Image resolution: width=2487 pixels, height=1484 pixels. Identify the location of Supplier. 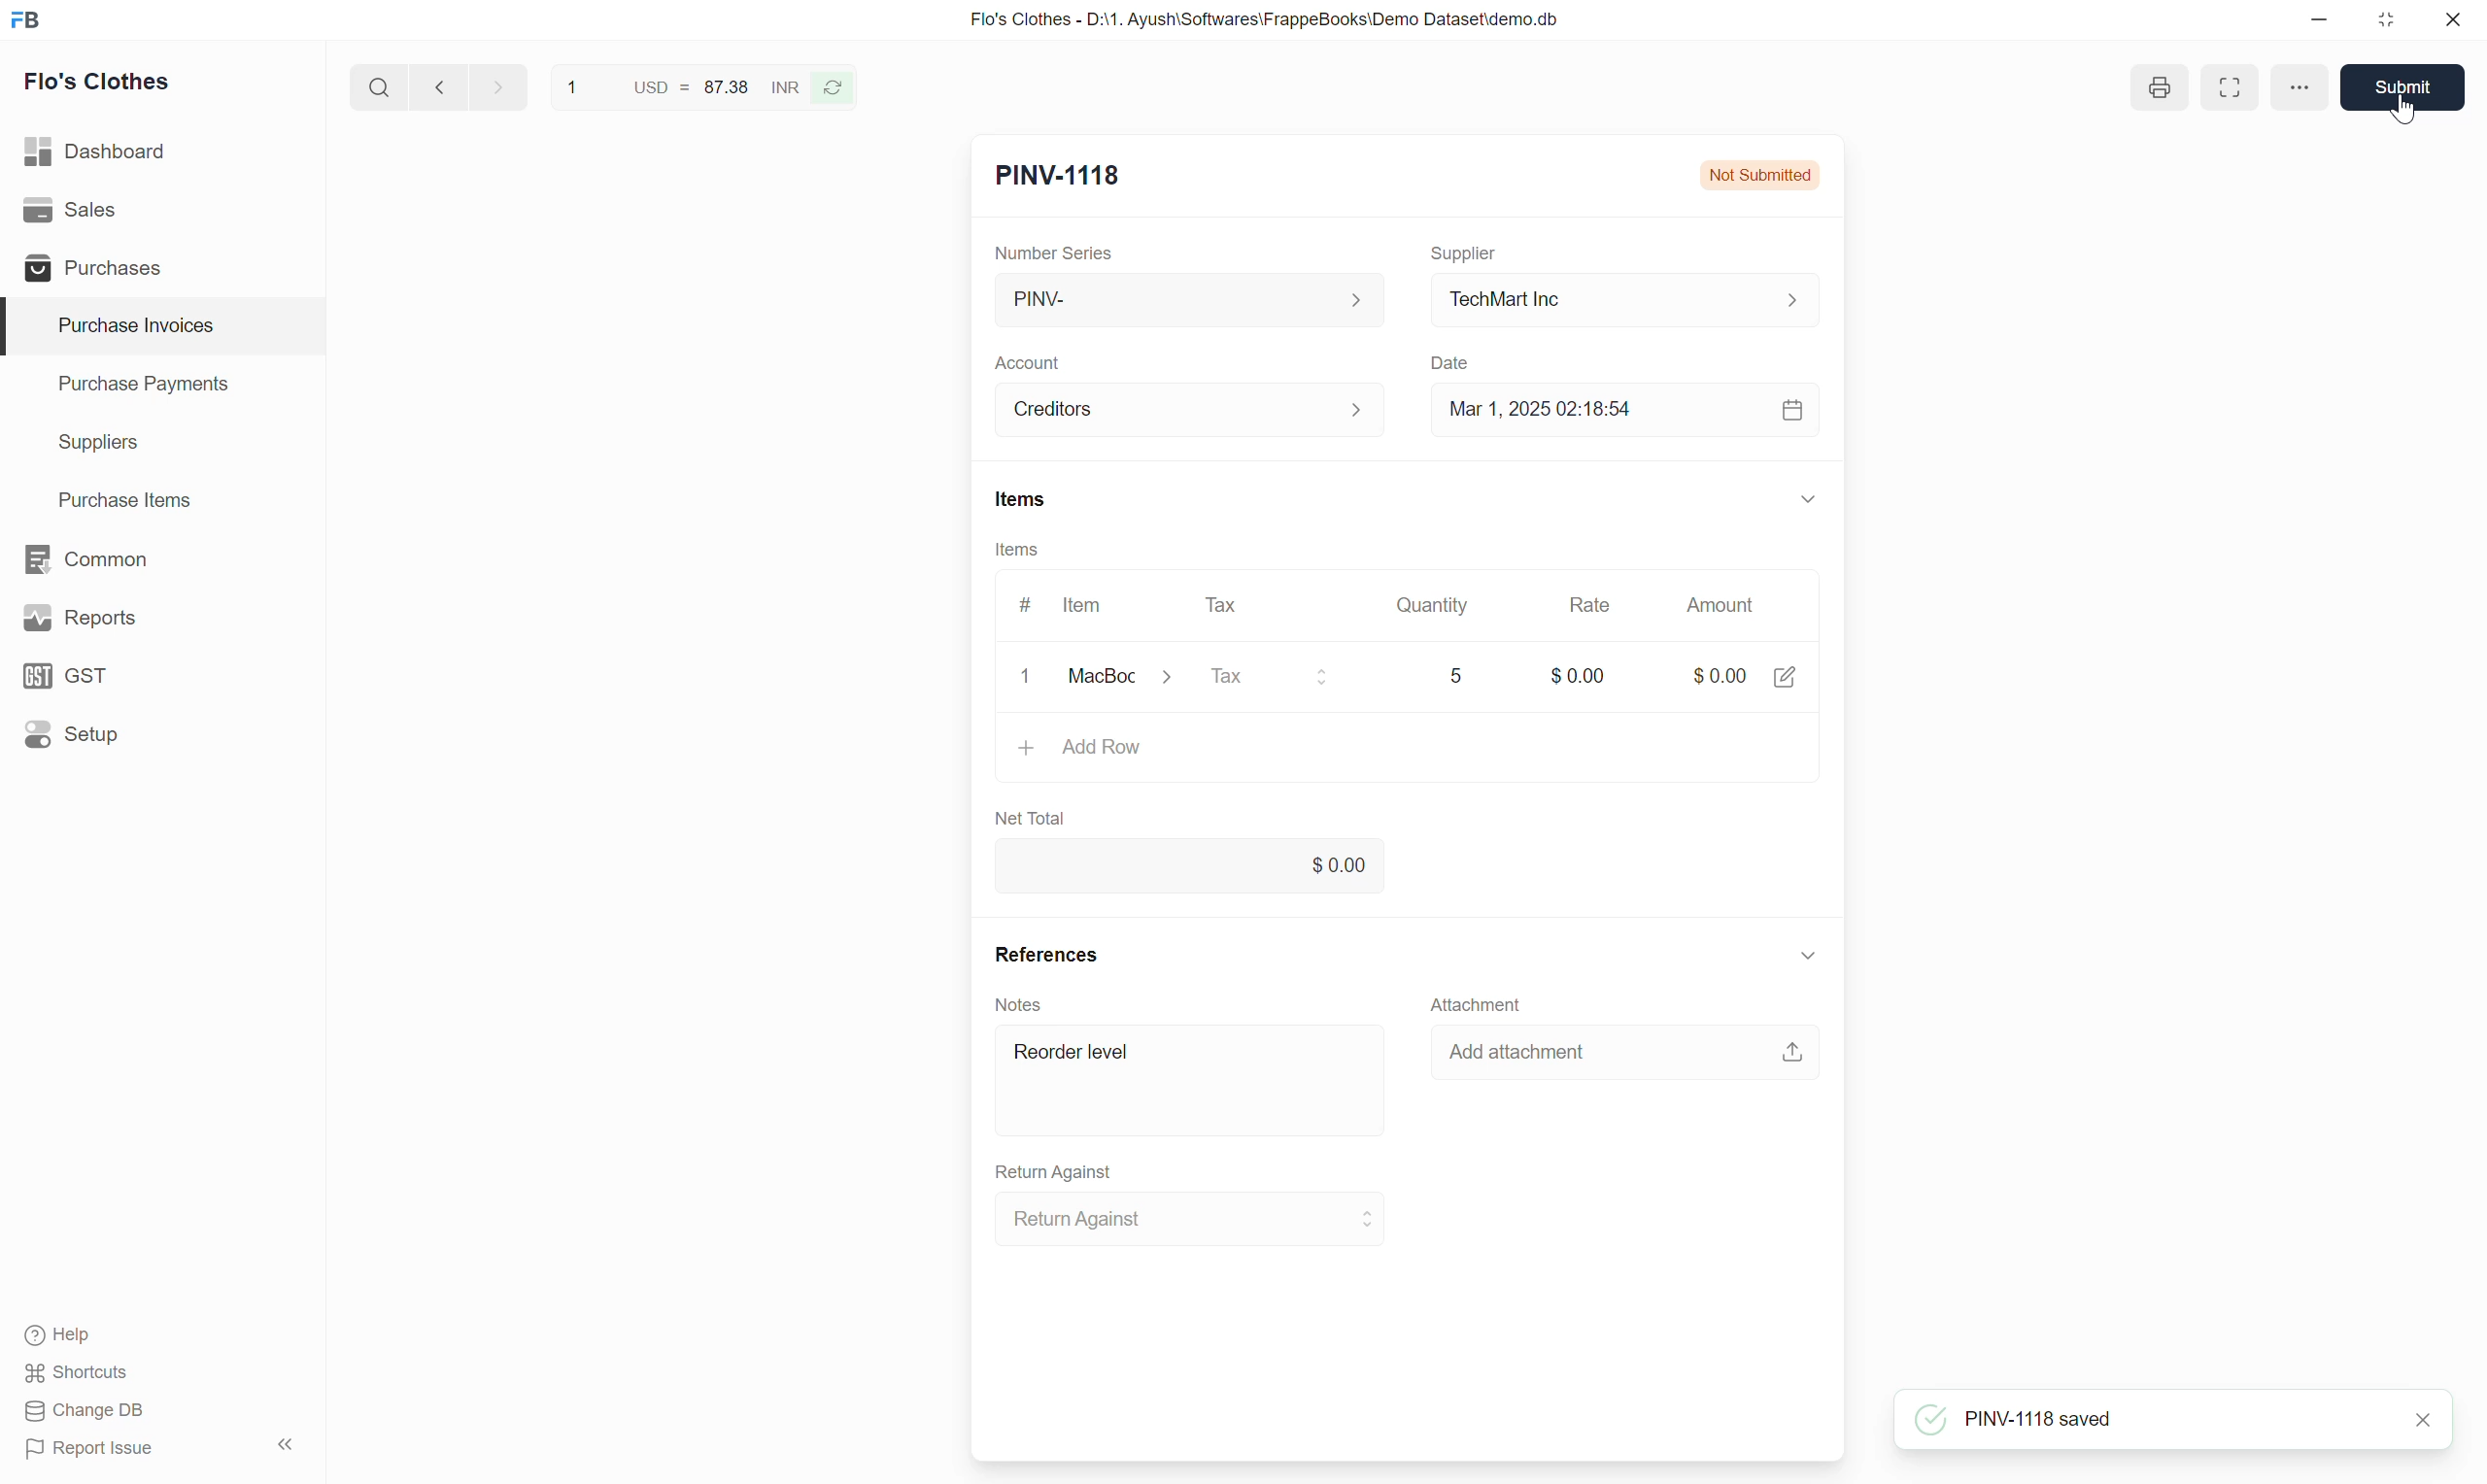
(1464, 254).